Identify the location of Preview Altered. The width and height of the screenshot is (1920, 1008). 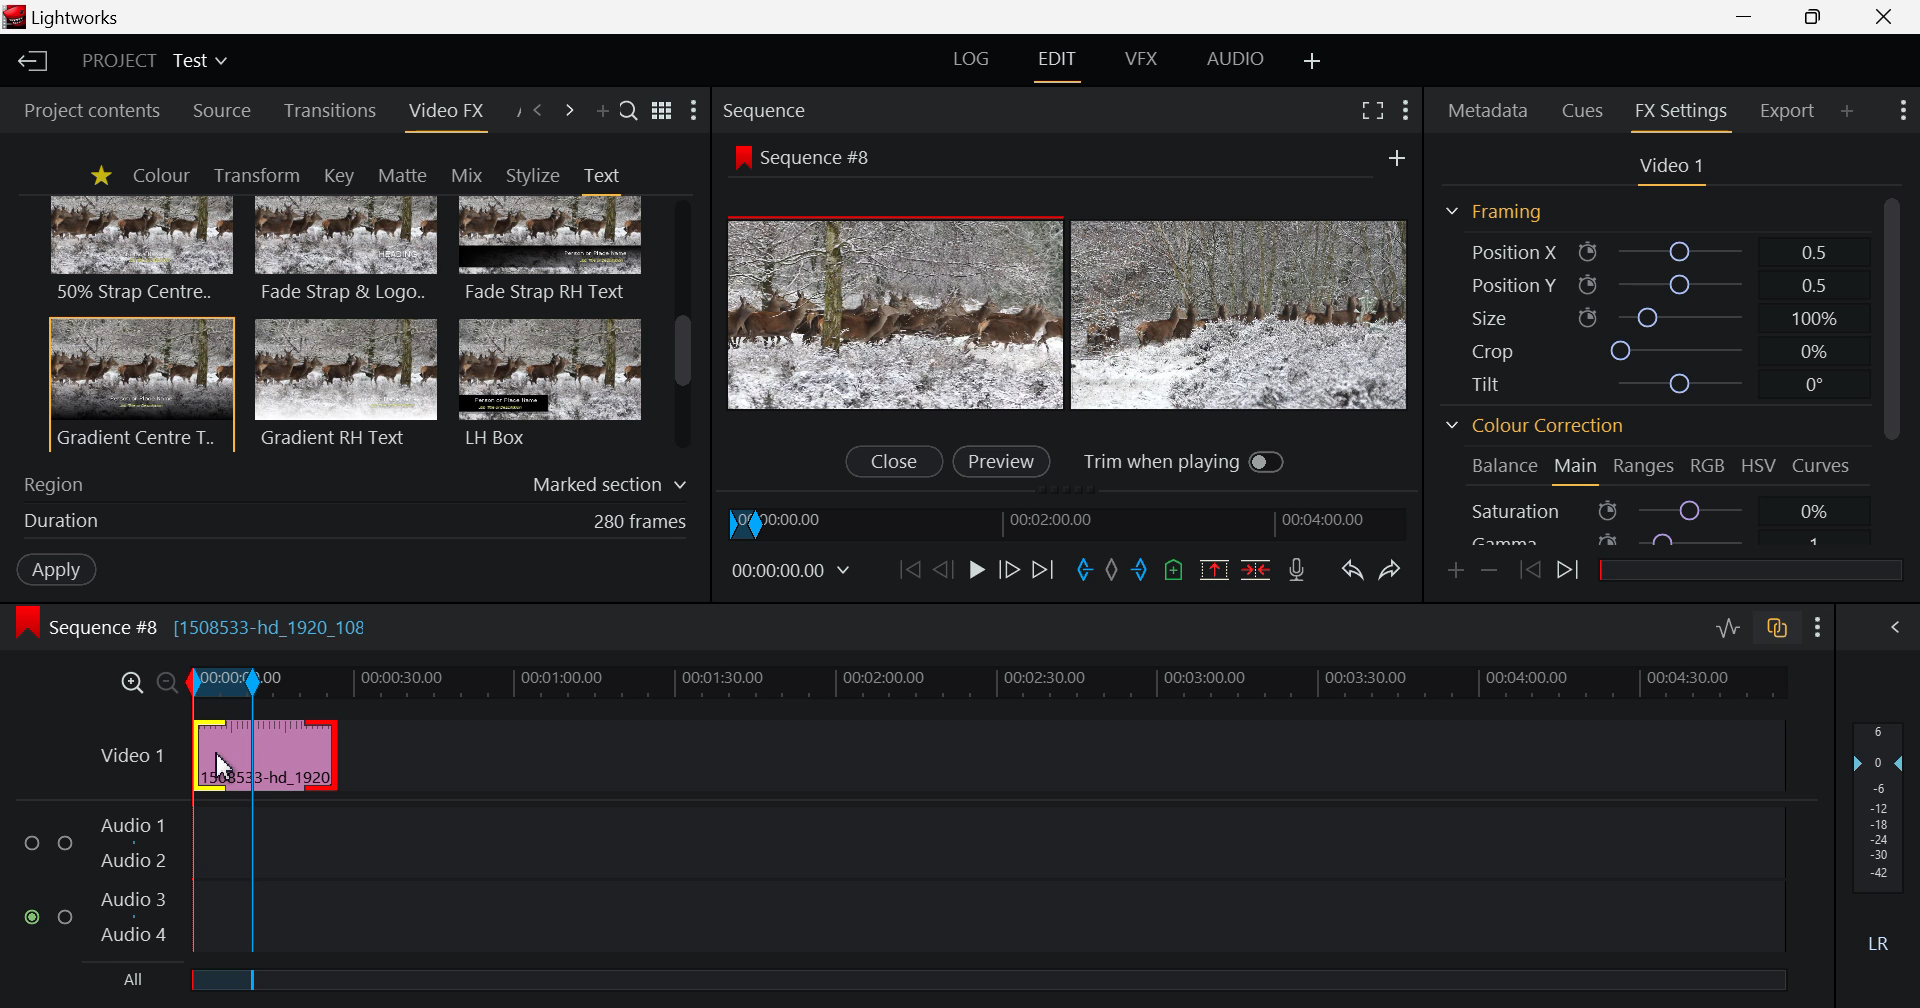
(1070, 315).